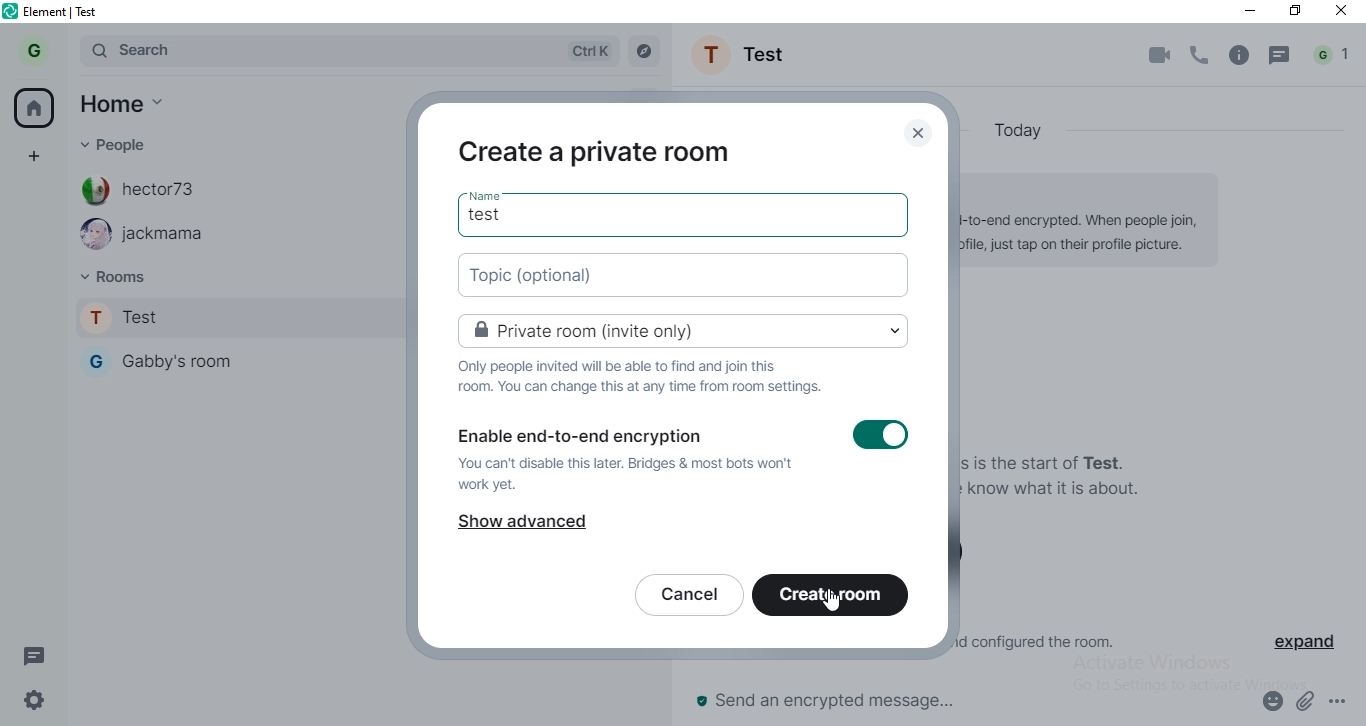  Describe the element at coordinates (51, 10) in the screenshot. I see `element | test` at that location.